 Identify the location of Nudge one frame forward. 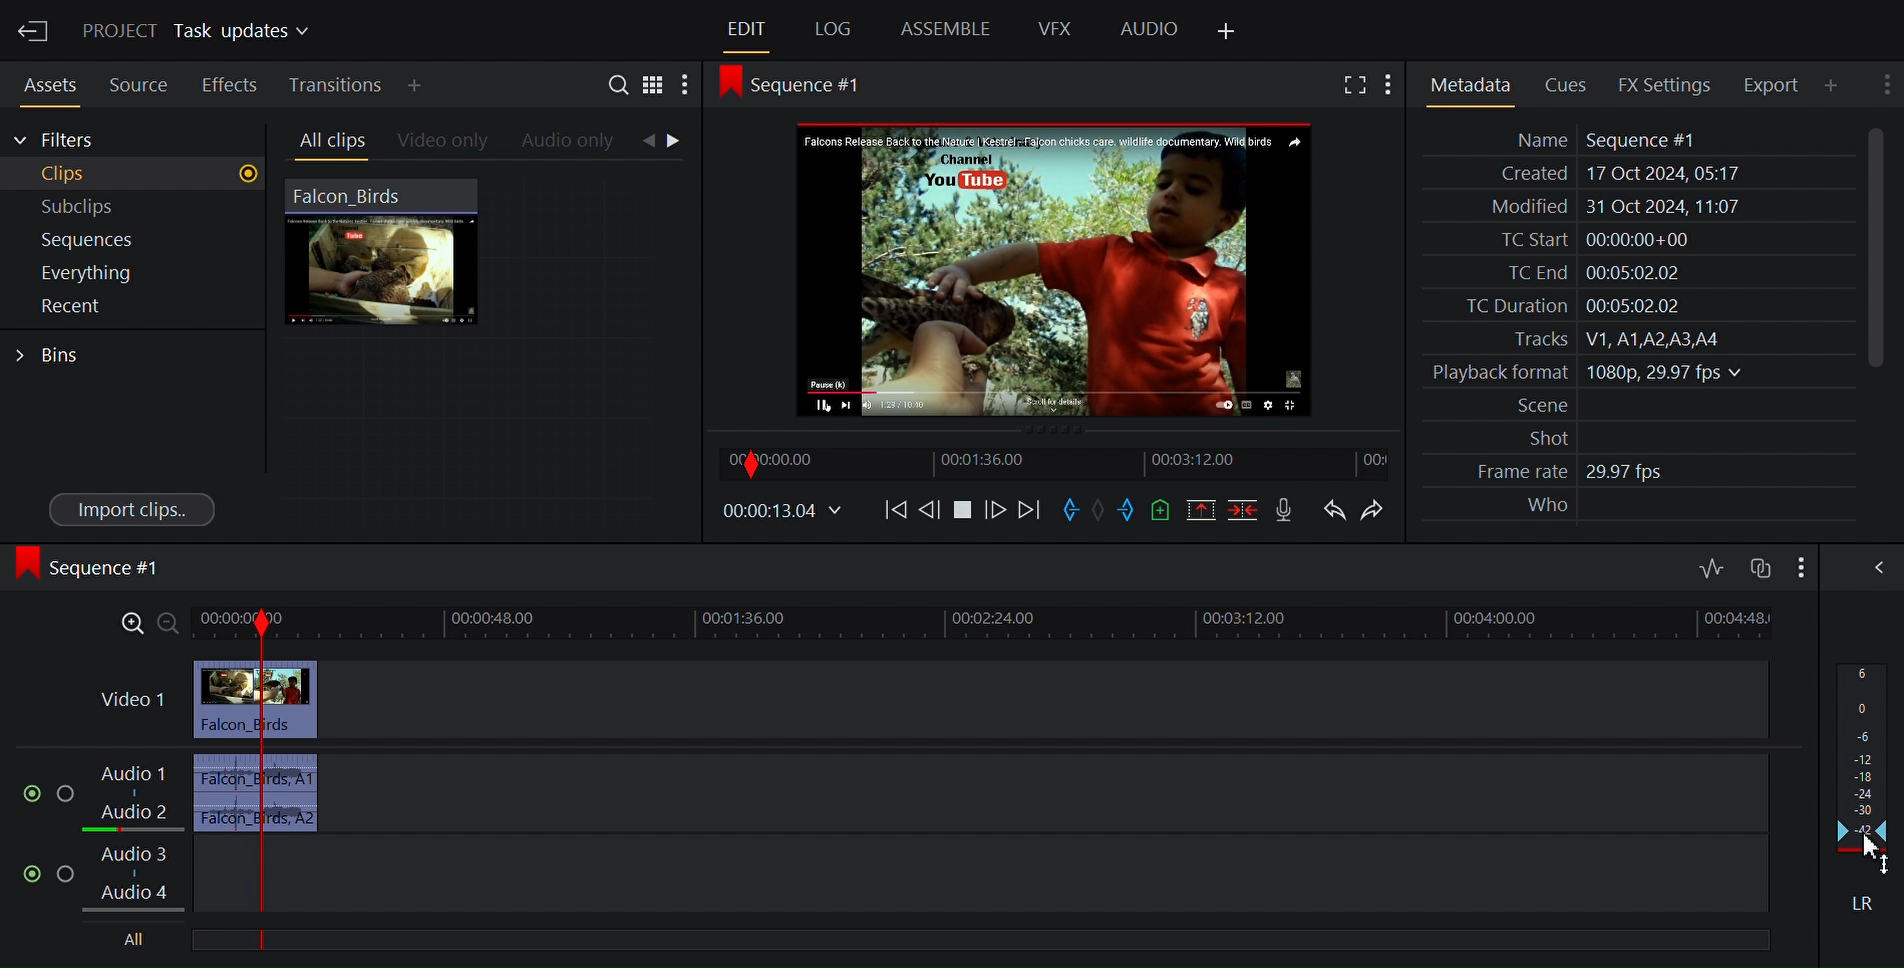
(994, 510).